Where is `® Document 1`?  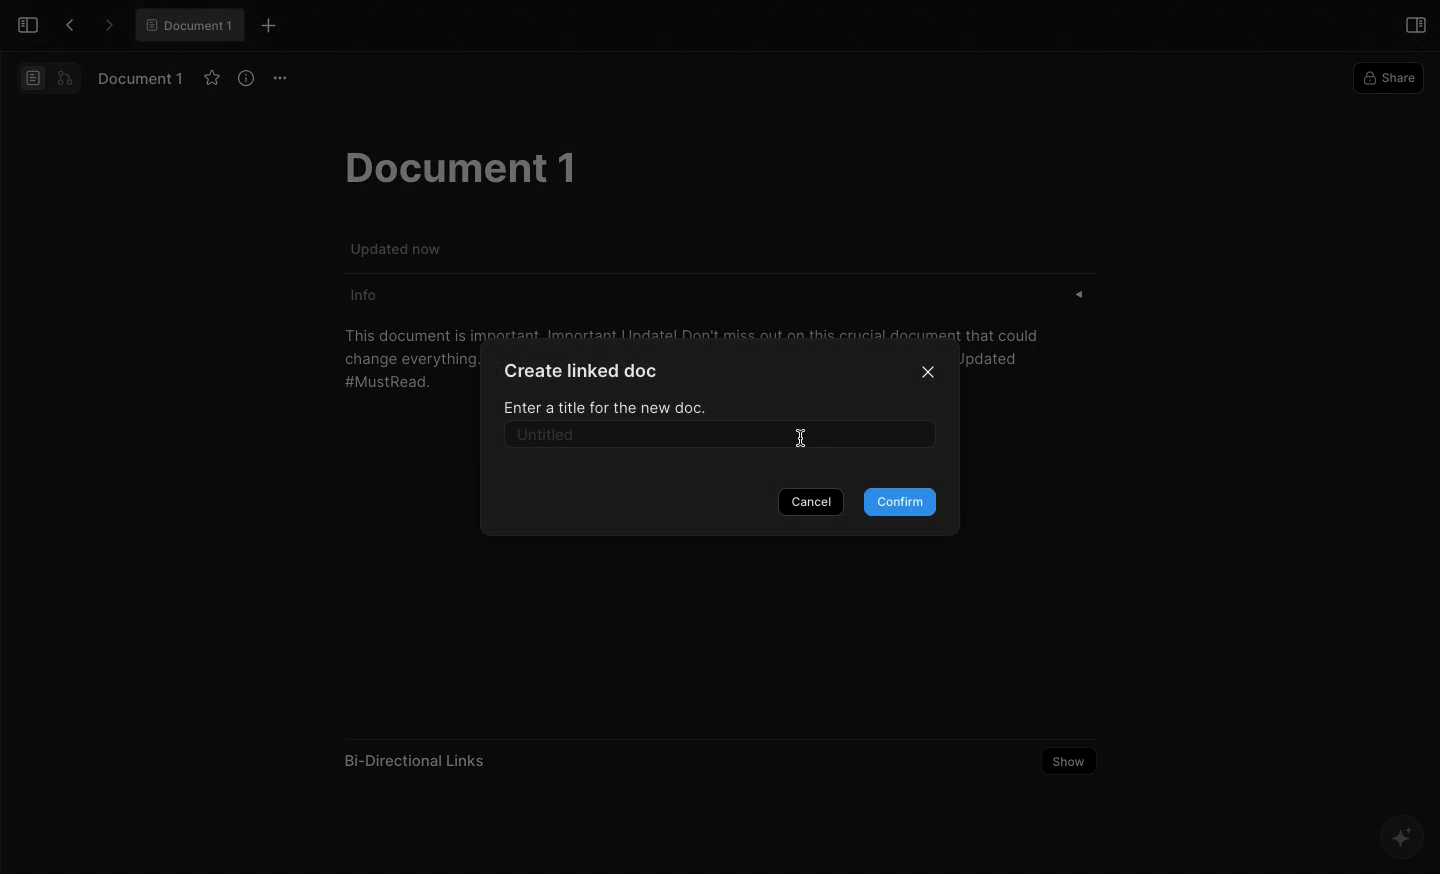 ® Document 1 is located at coordinates (189, 25).